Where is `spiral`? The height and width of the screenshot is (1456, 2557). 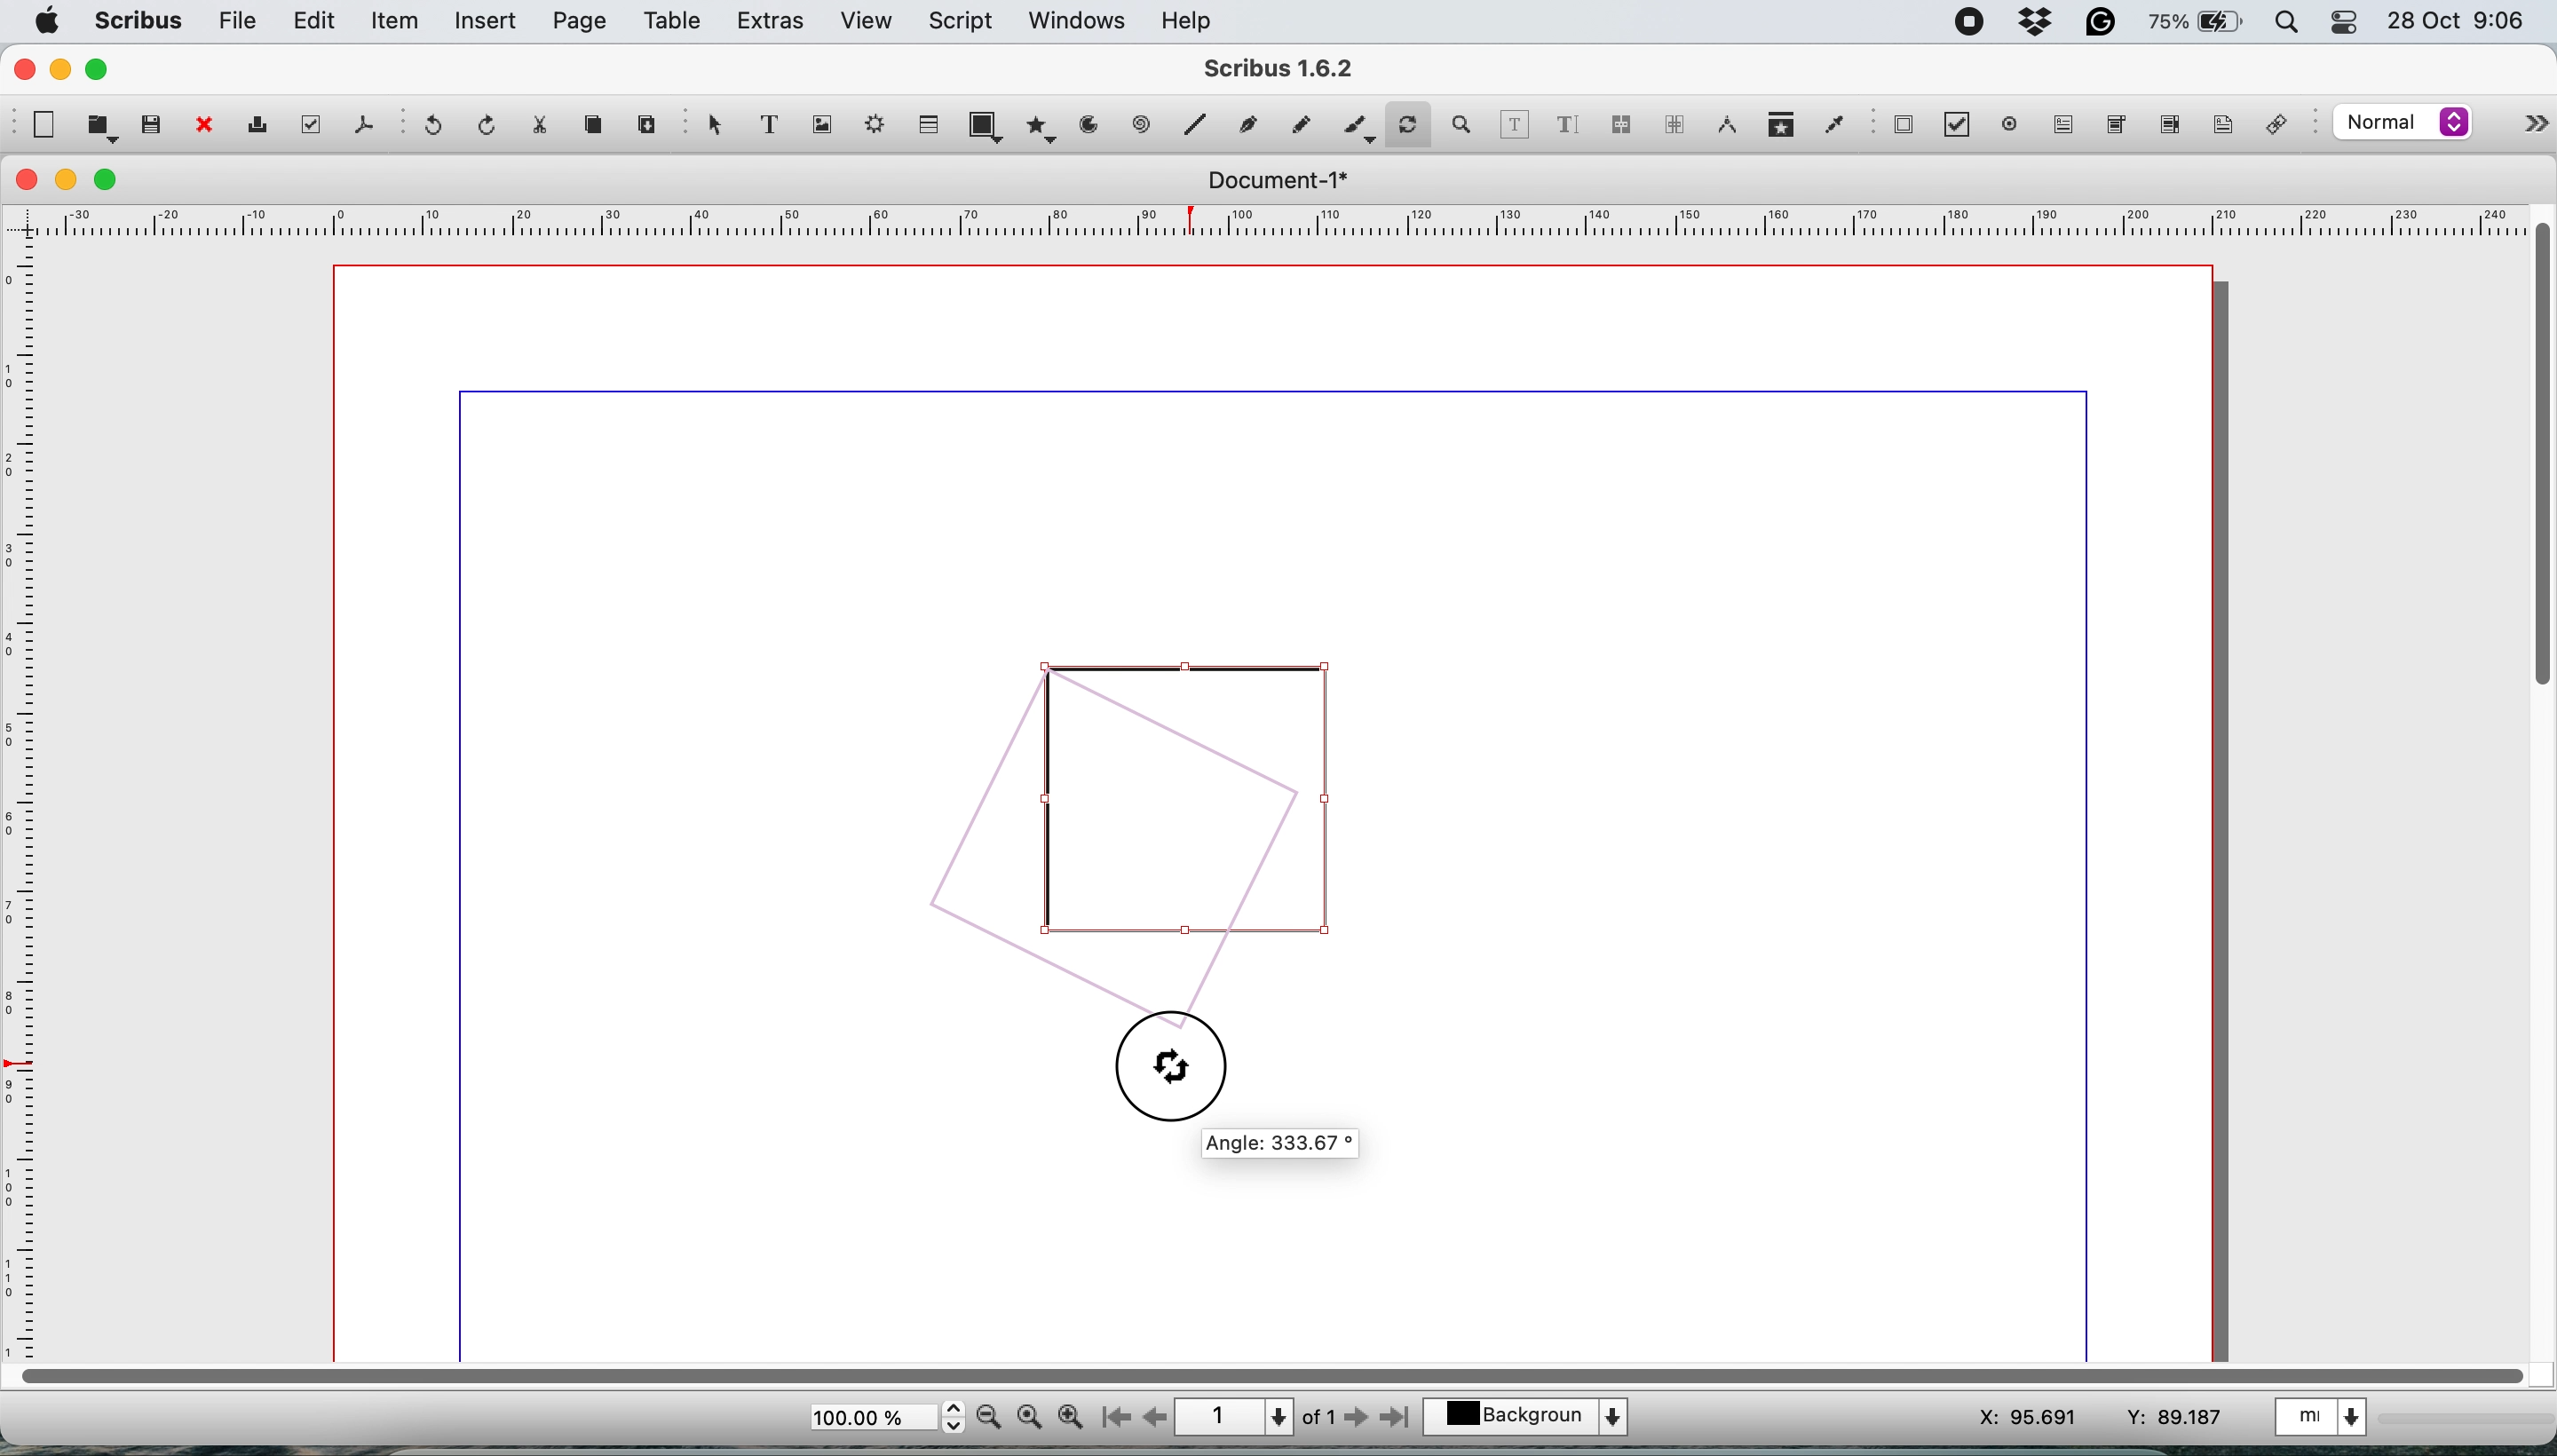
spiral is located at coordinates (1199, 127).